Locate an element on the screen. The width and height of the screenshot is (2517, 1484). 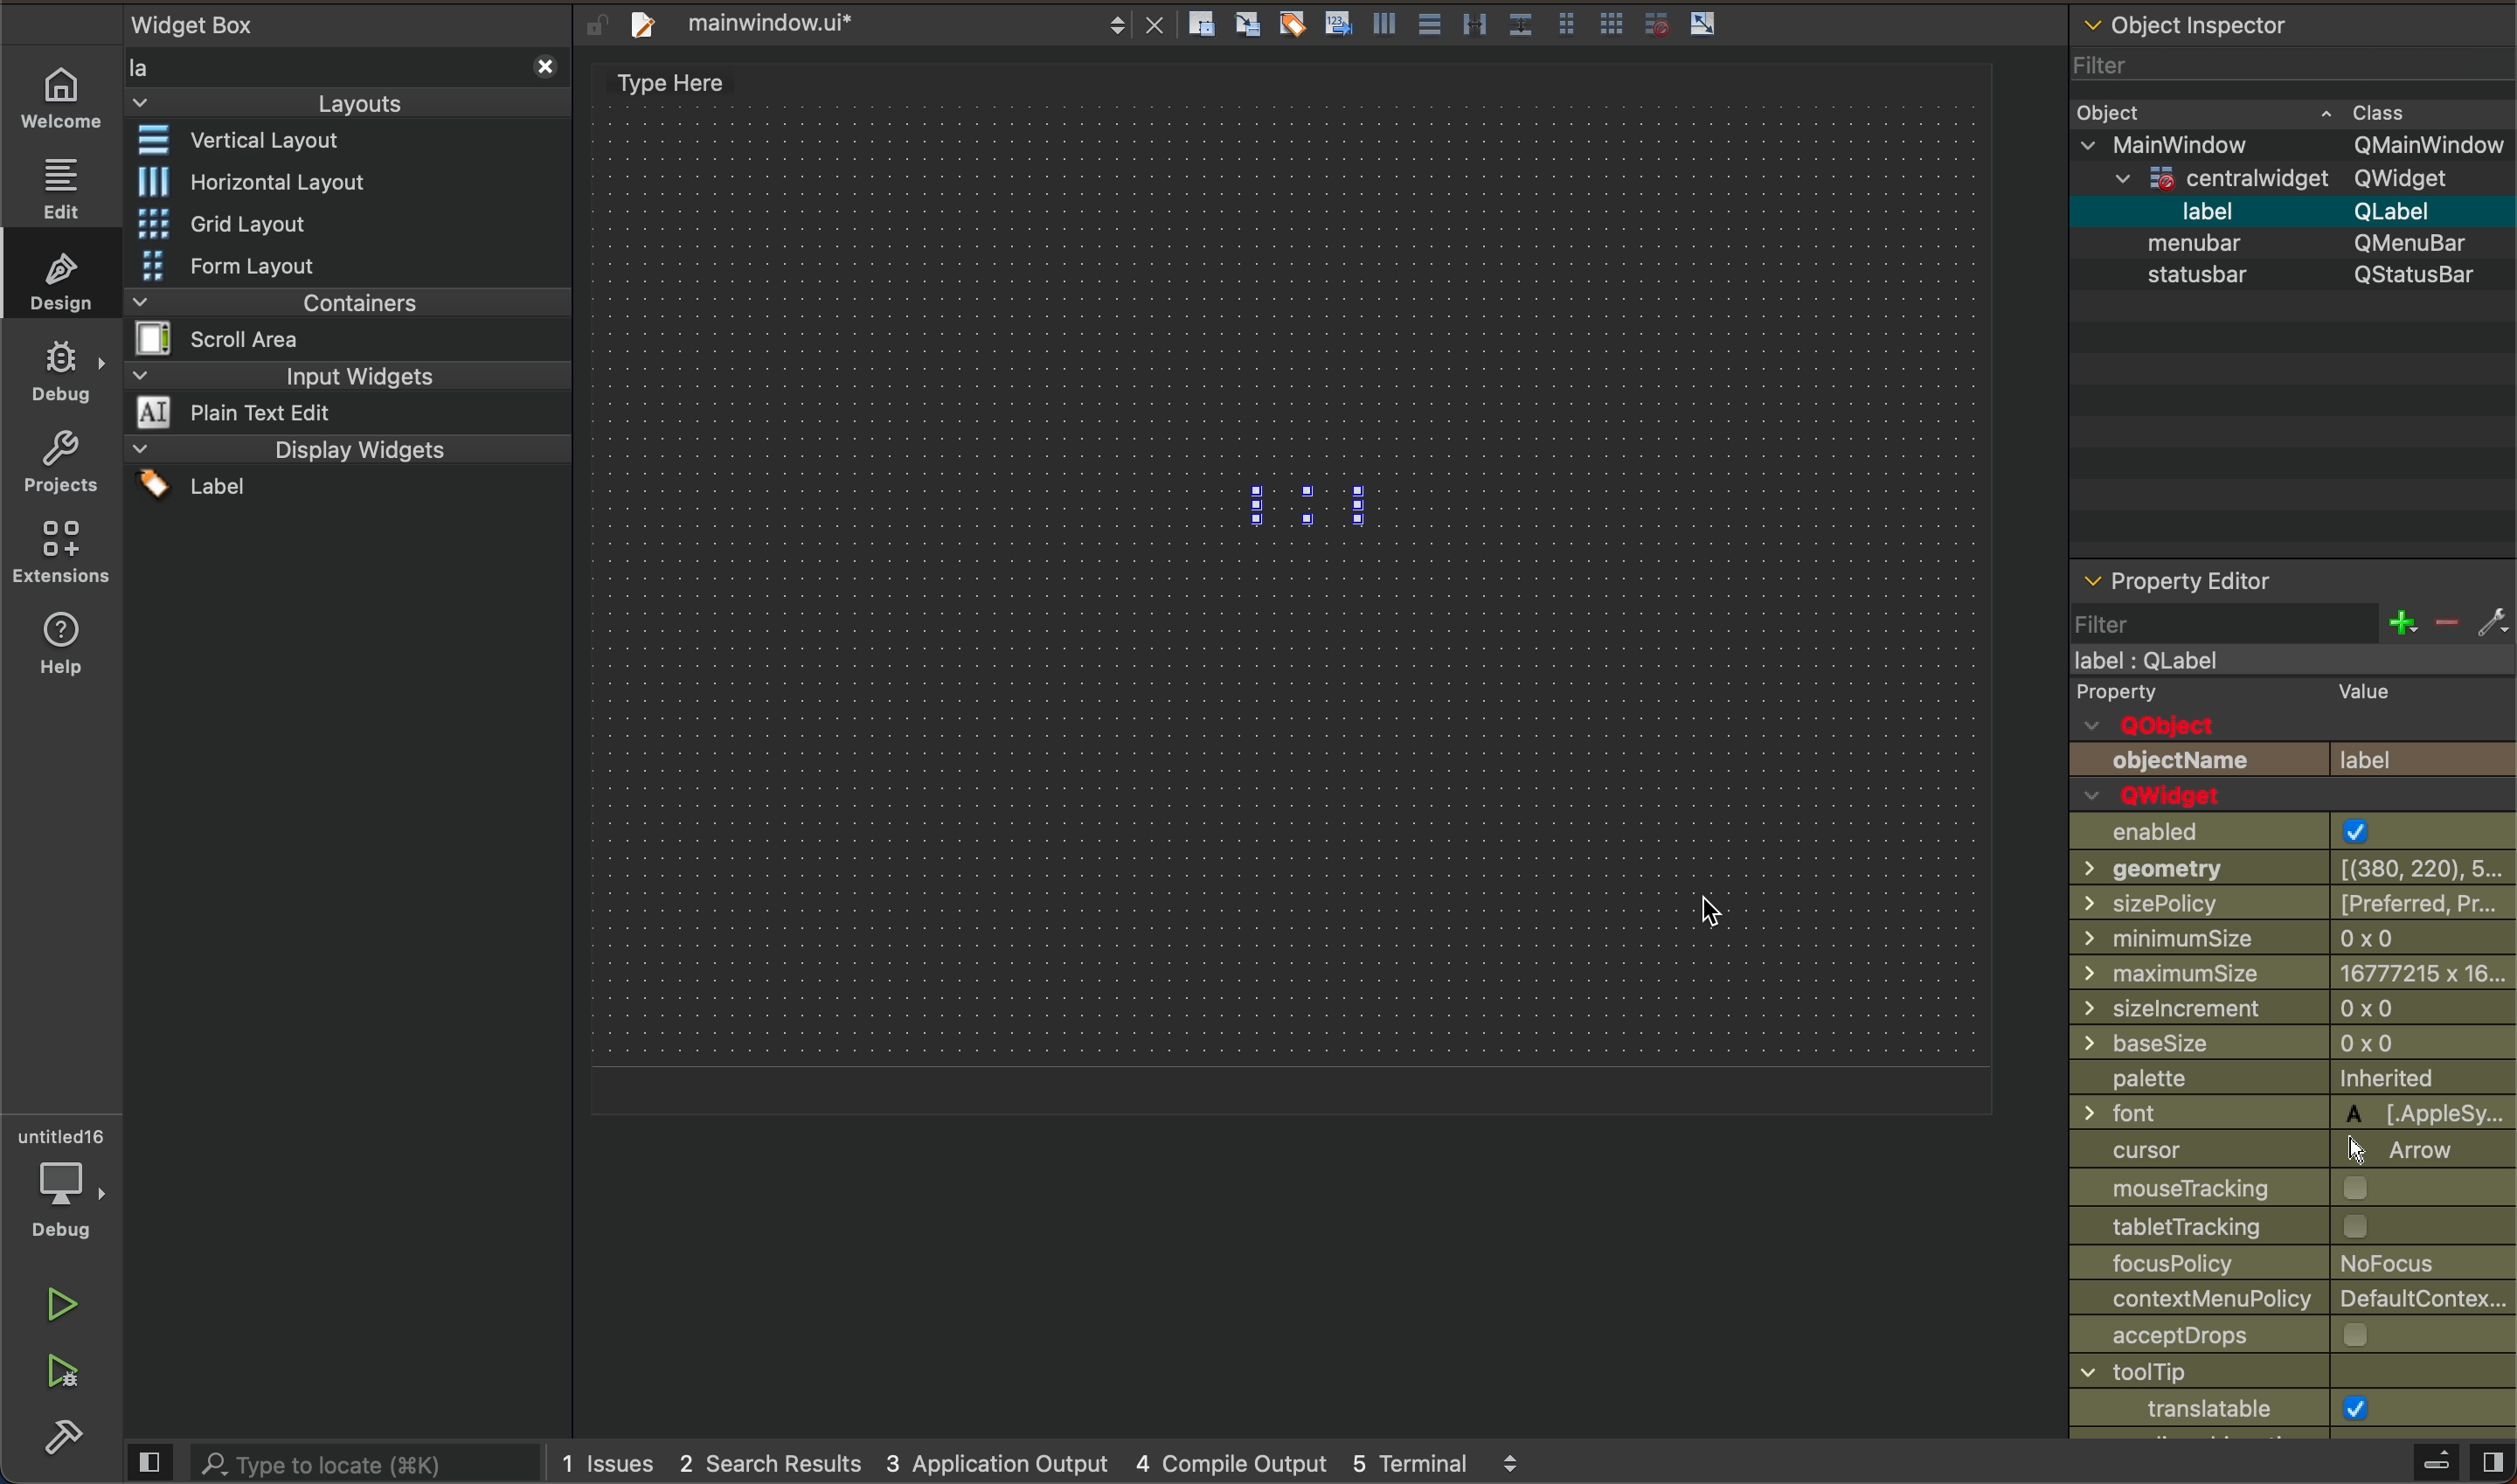
5 terminal is located at coordinates (1460, 1461).